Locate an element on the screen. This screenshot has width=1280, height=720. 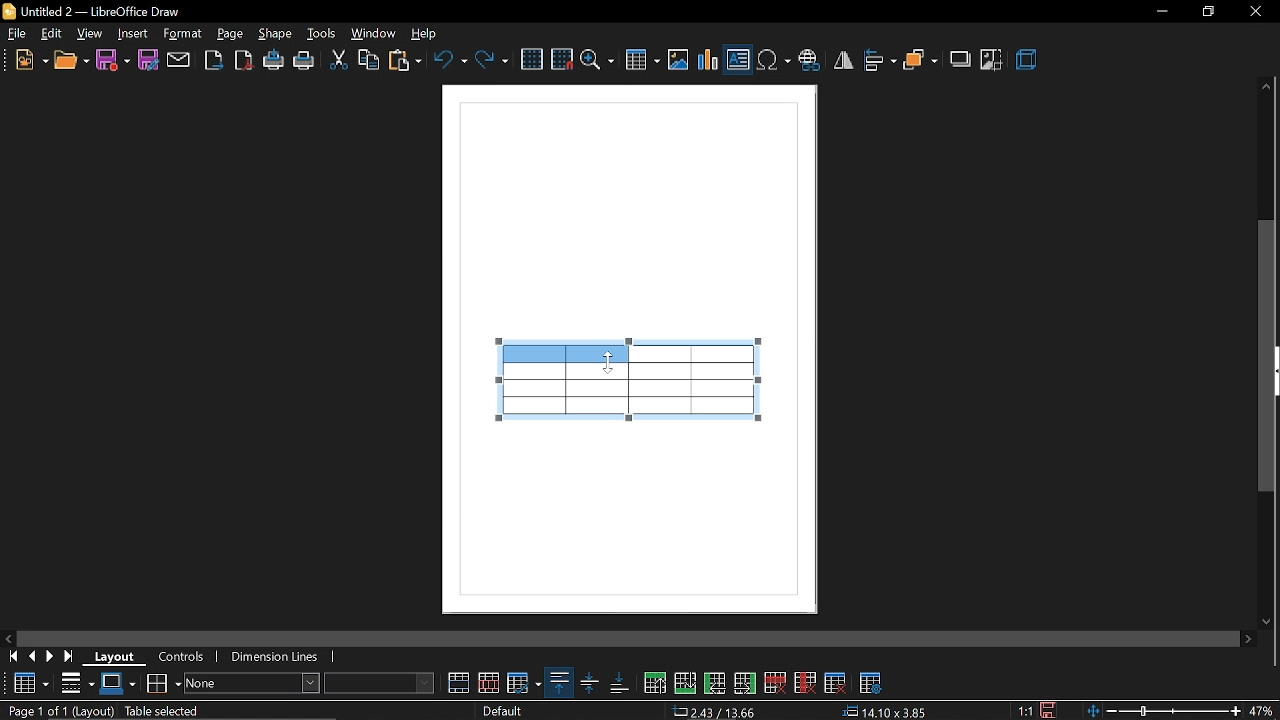
shadow is located at coordinates (958, 60).